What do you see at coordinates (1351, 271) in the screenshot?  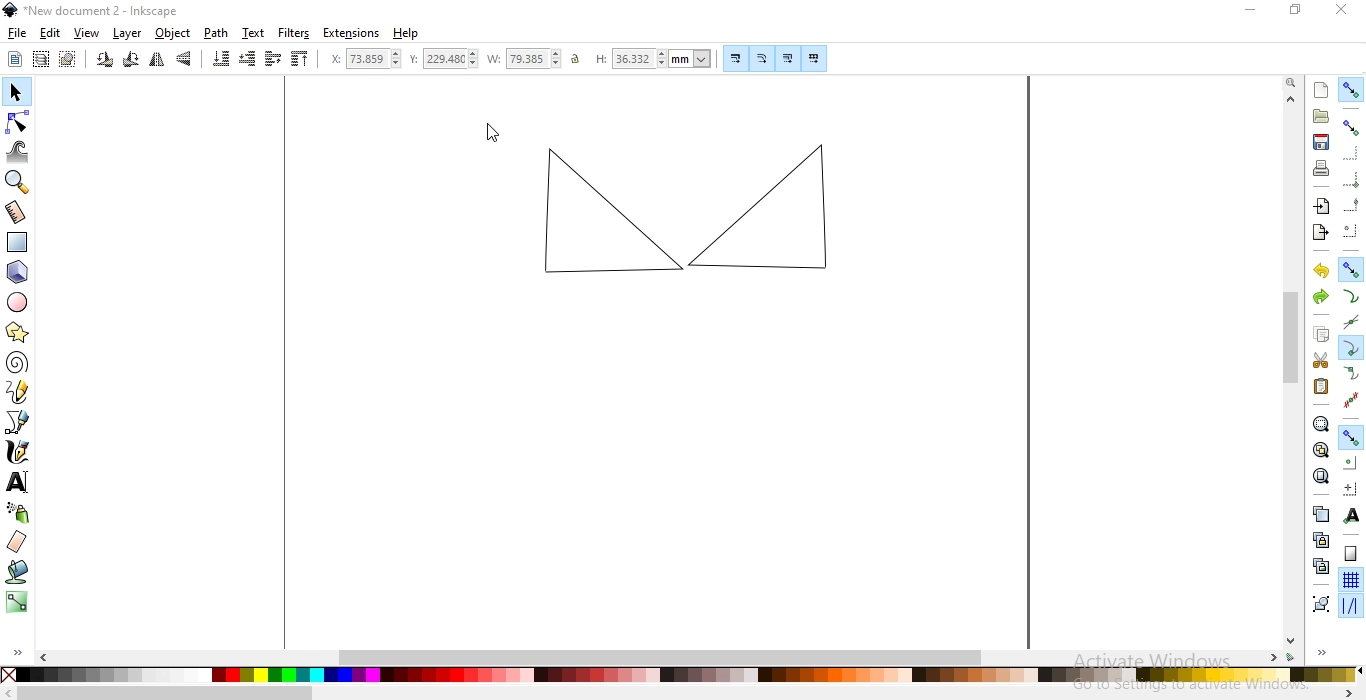 I see `snap nodes, paths and handles` at bounding box center [1351, 271].